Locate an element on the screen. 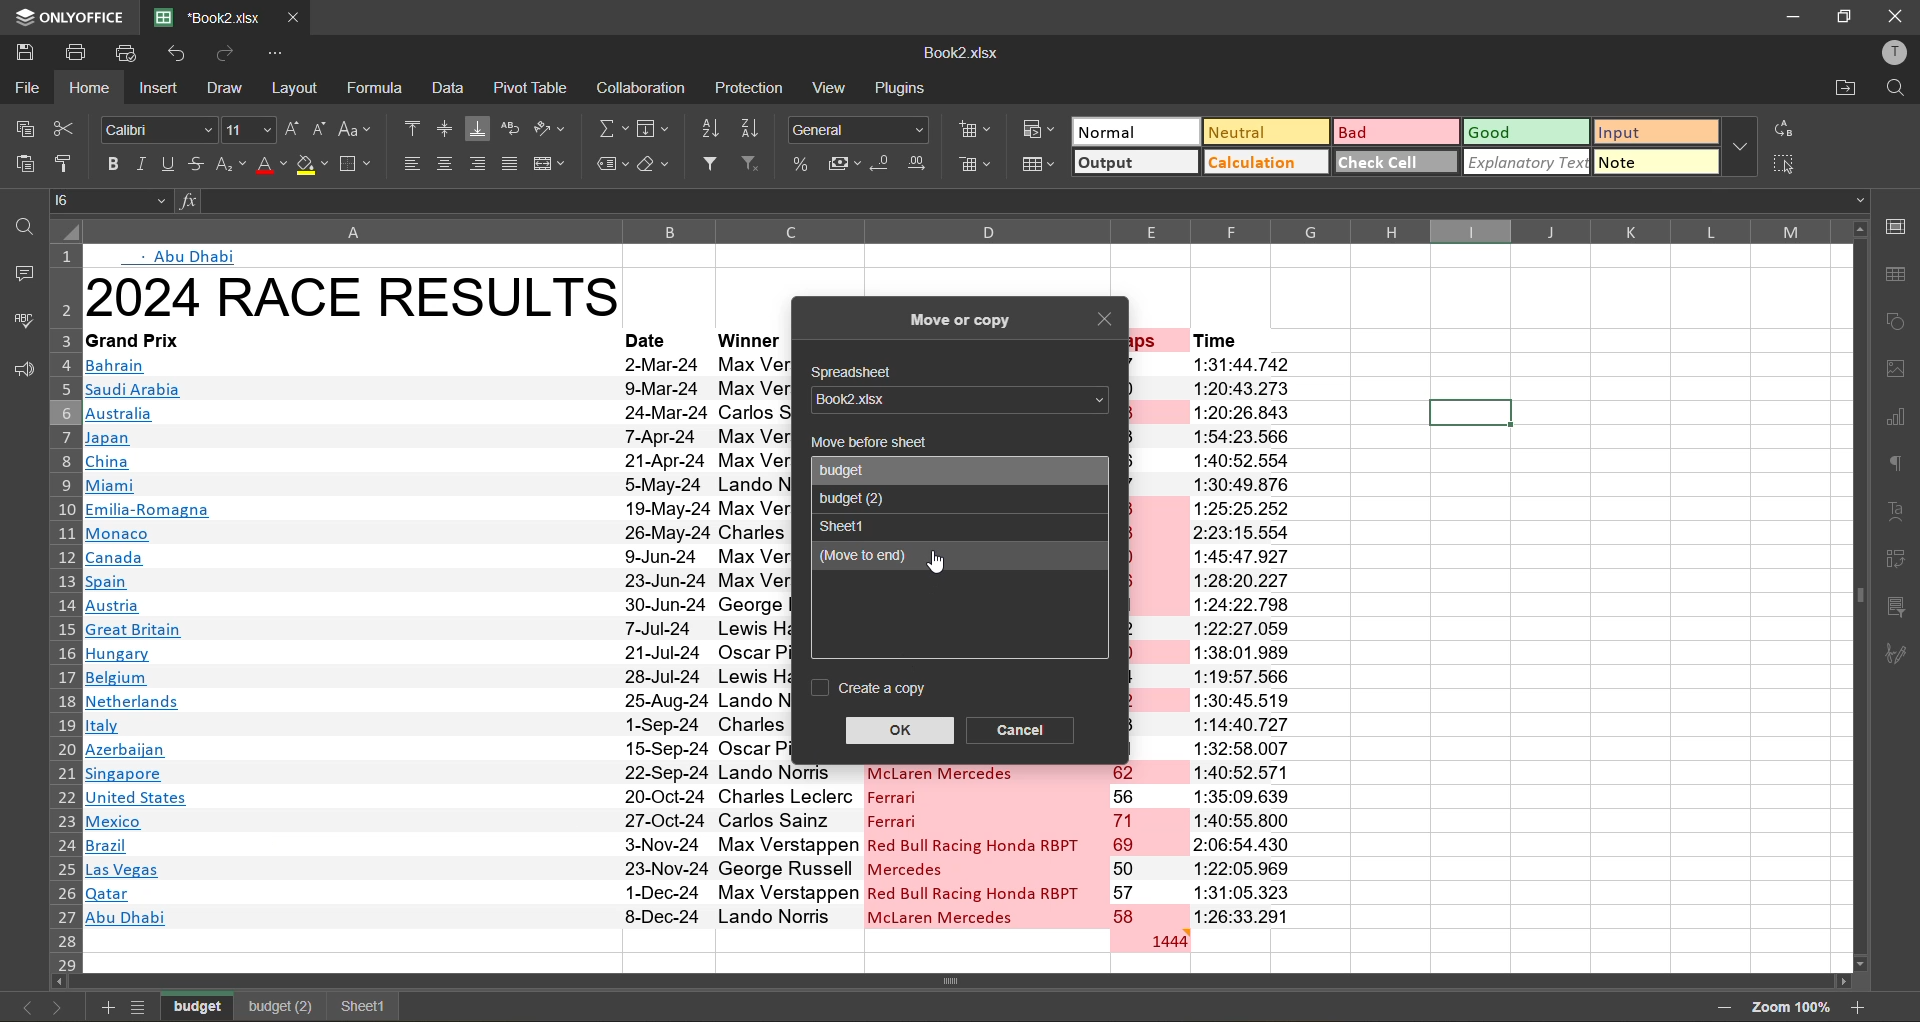 Image resolution: width=1920 pixels, height=1022 pixels. spell check is located at coordinates (22, 319).